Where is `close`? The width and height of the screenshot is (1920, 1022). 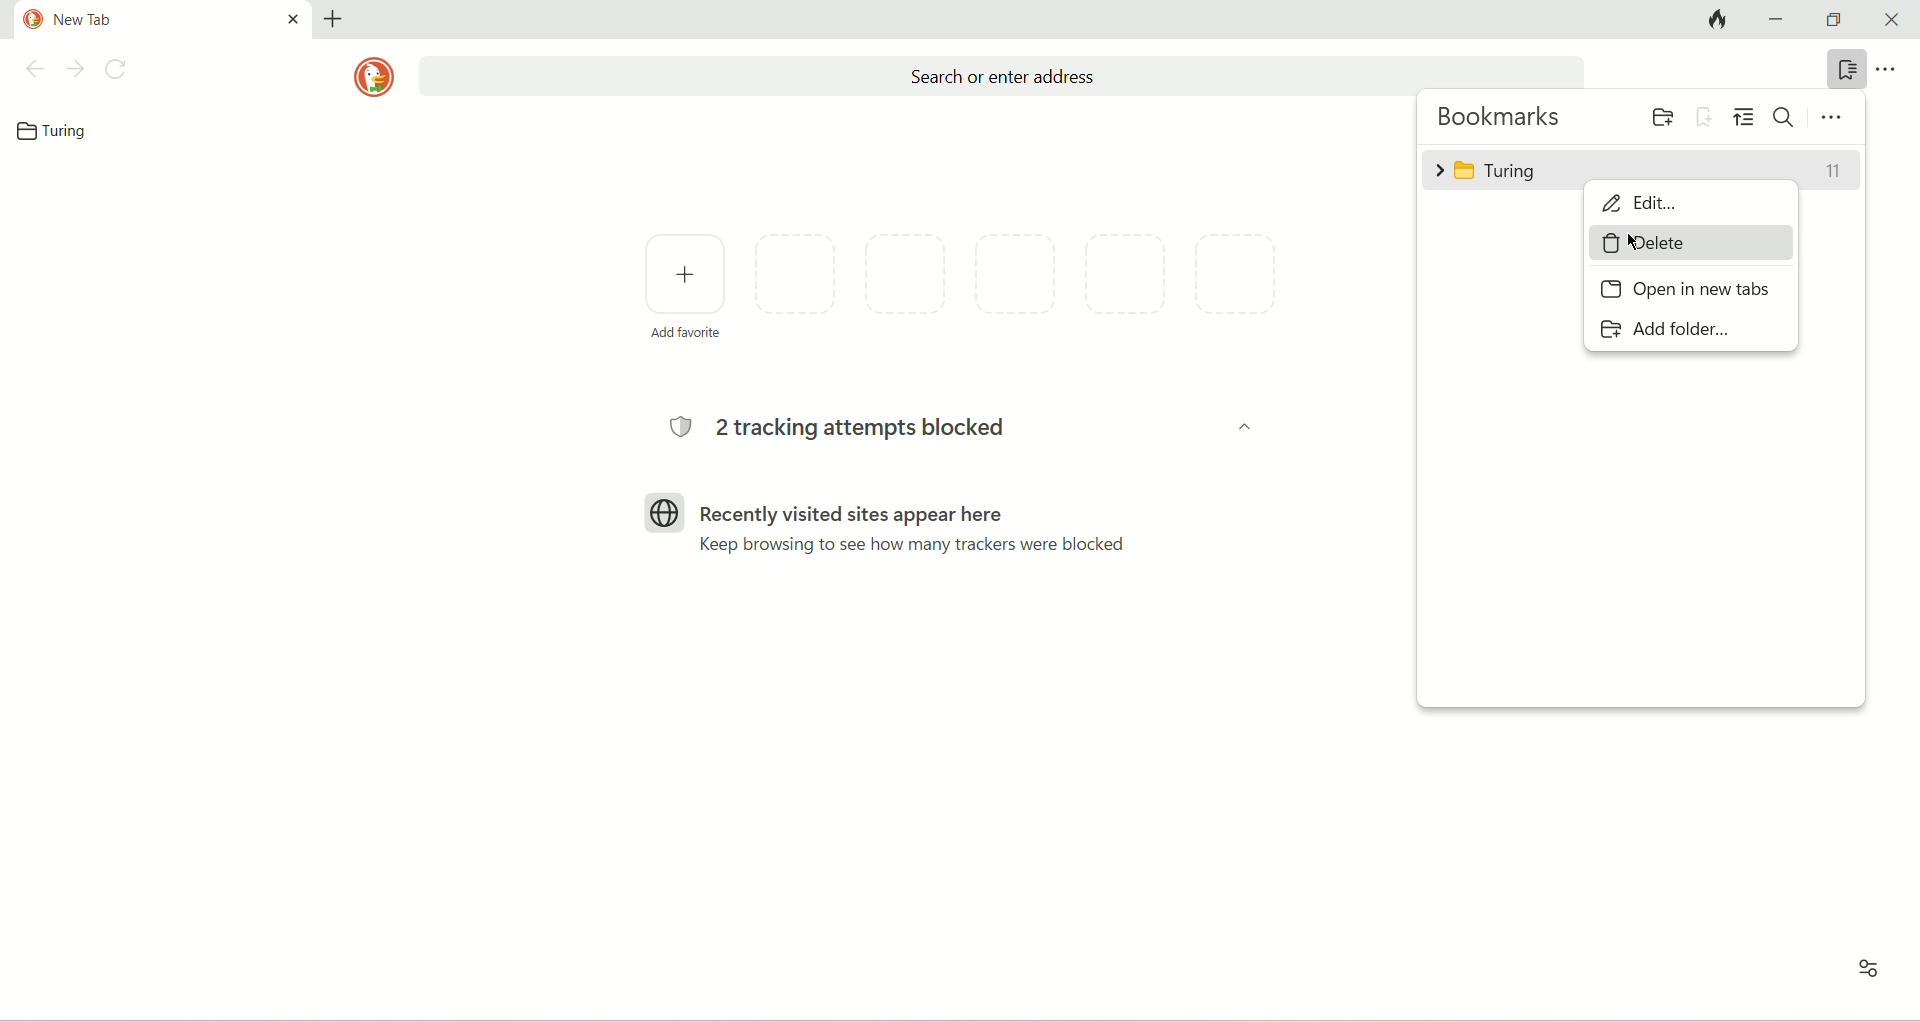 close is located at coordinates (1893, 20).